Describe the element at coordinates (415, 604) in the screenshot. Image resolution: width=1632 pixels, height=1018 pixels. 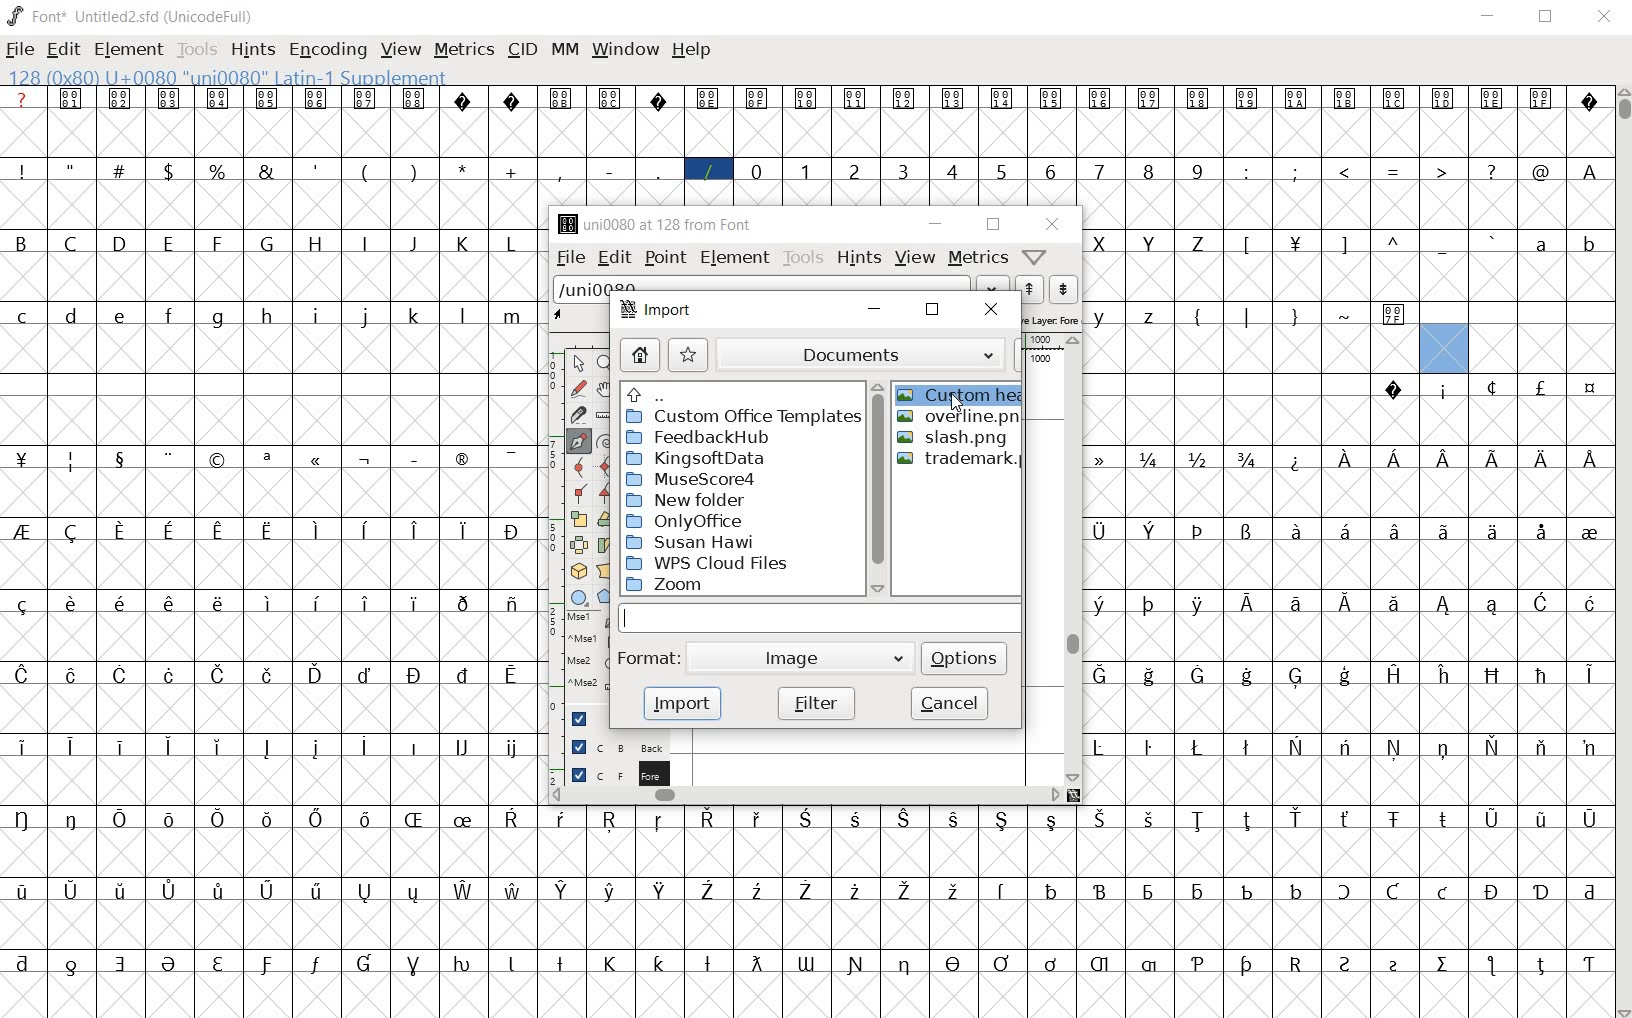
I see `glyph` at that location.